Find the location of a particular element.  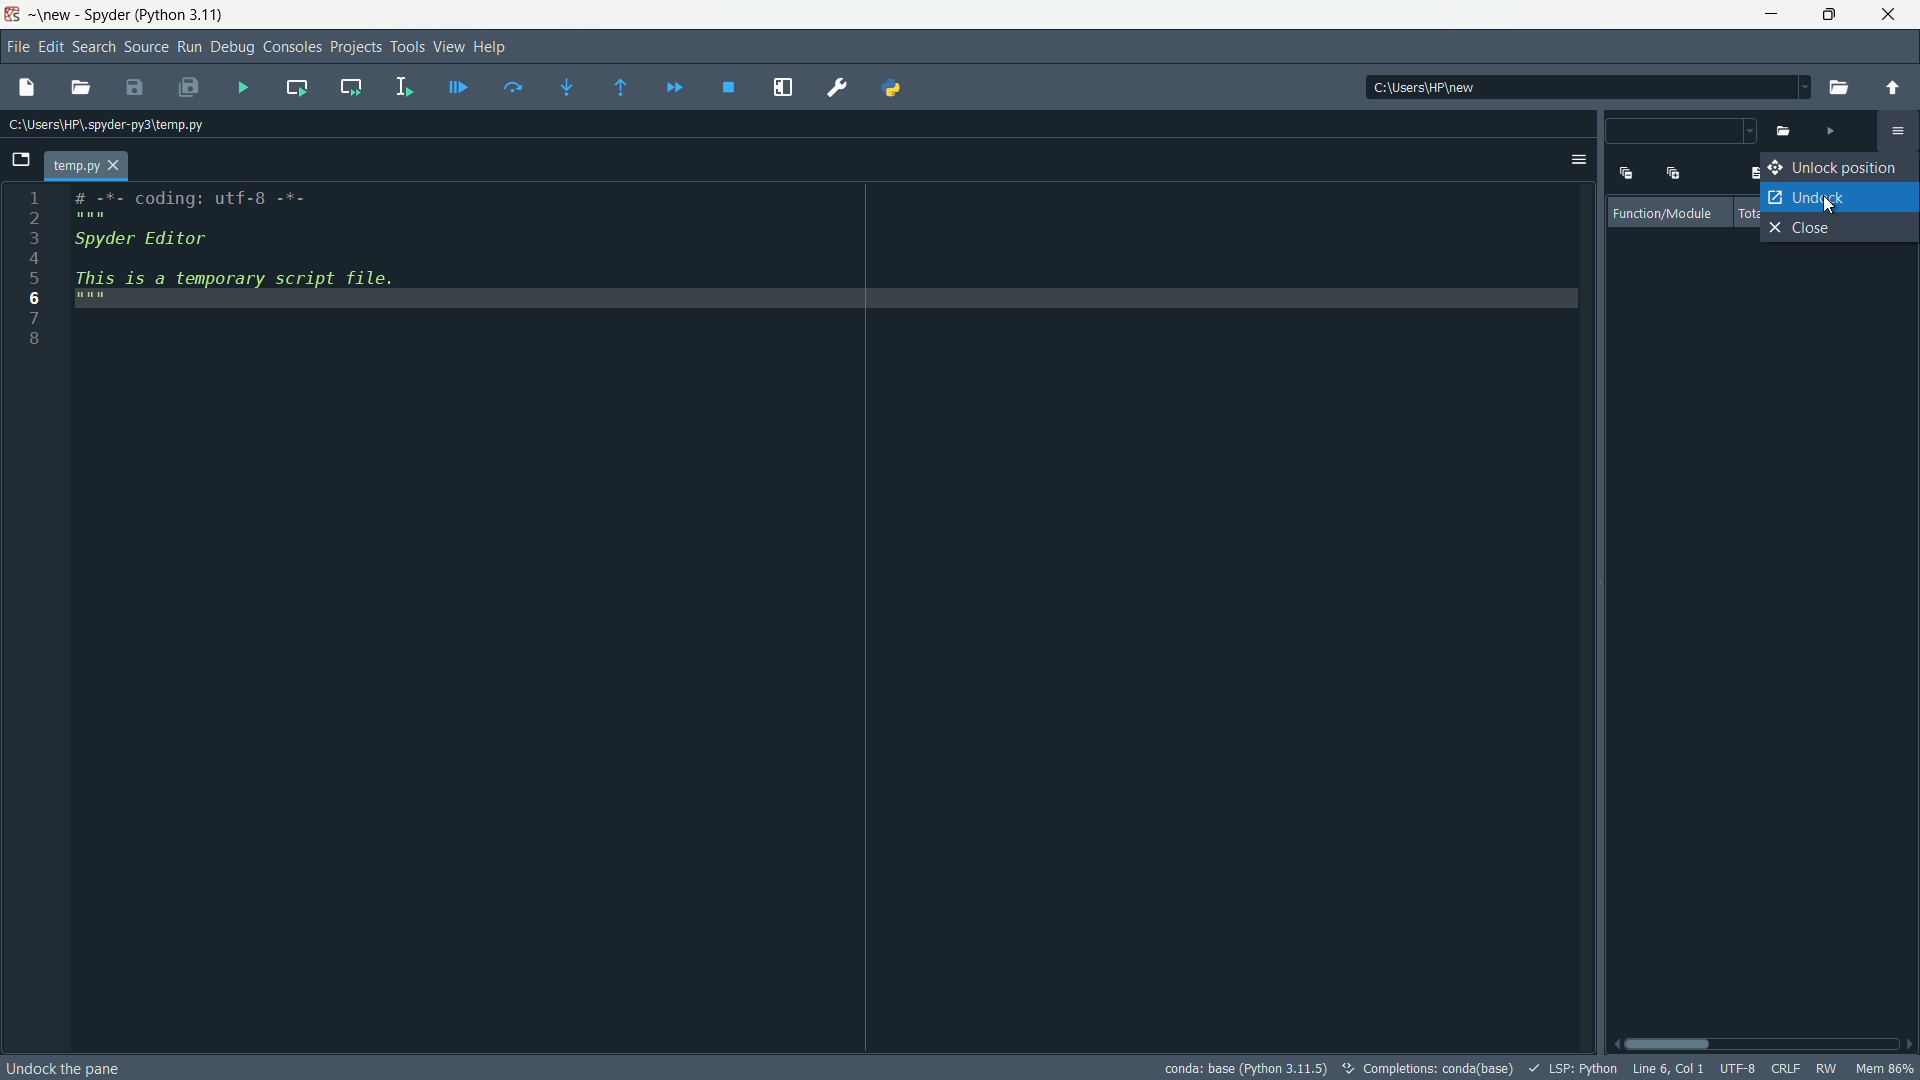

run menu is located at coordinates (190, 47).